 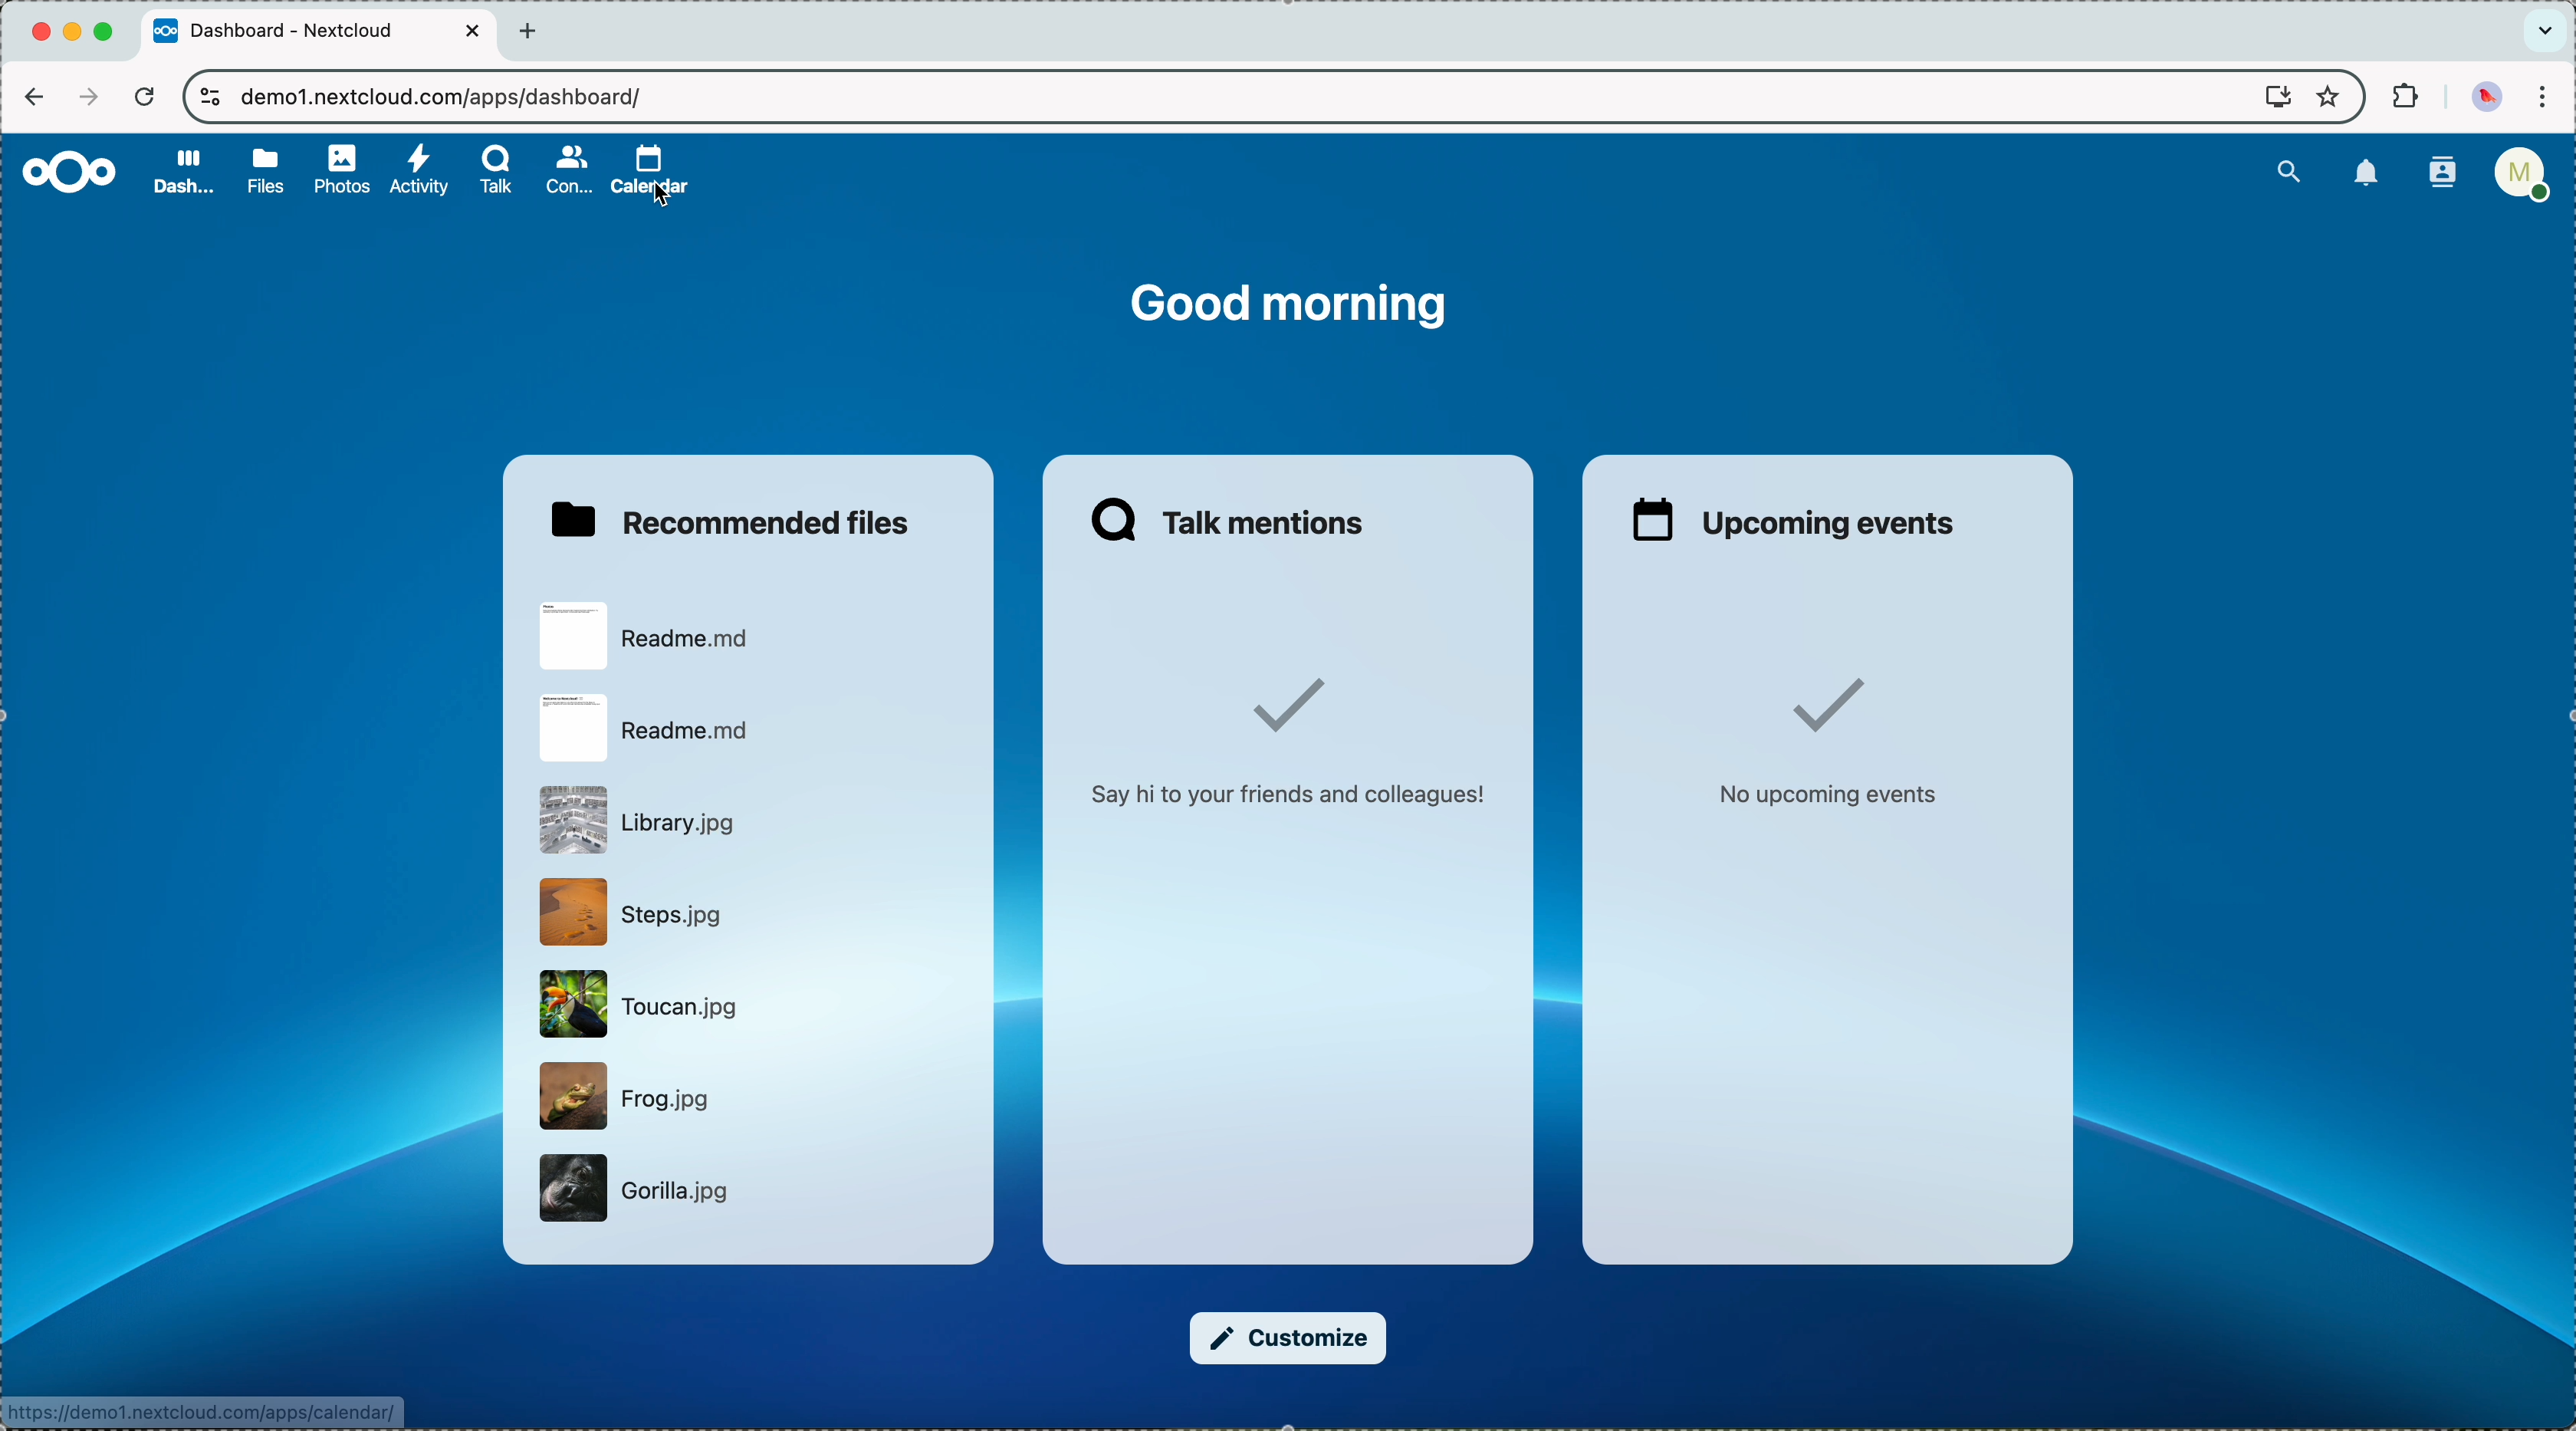 I want to click on file, so click(x=645, y=638).